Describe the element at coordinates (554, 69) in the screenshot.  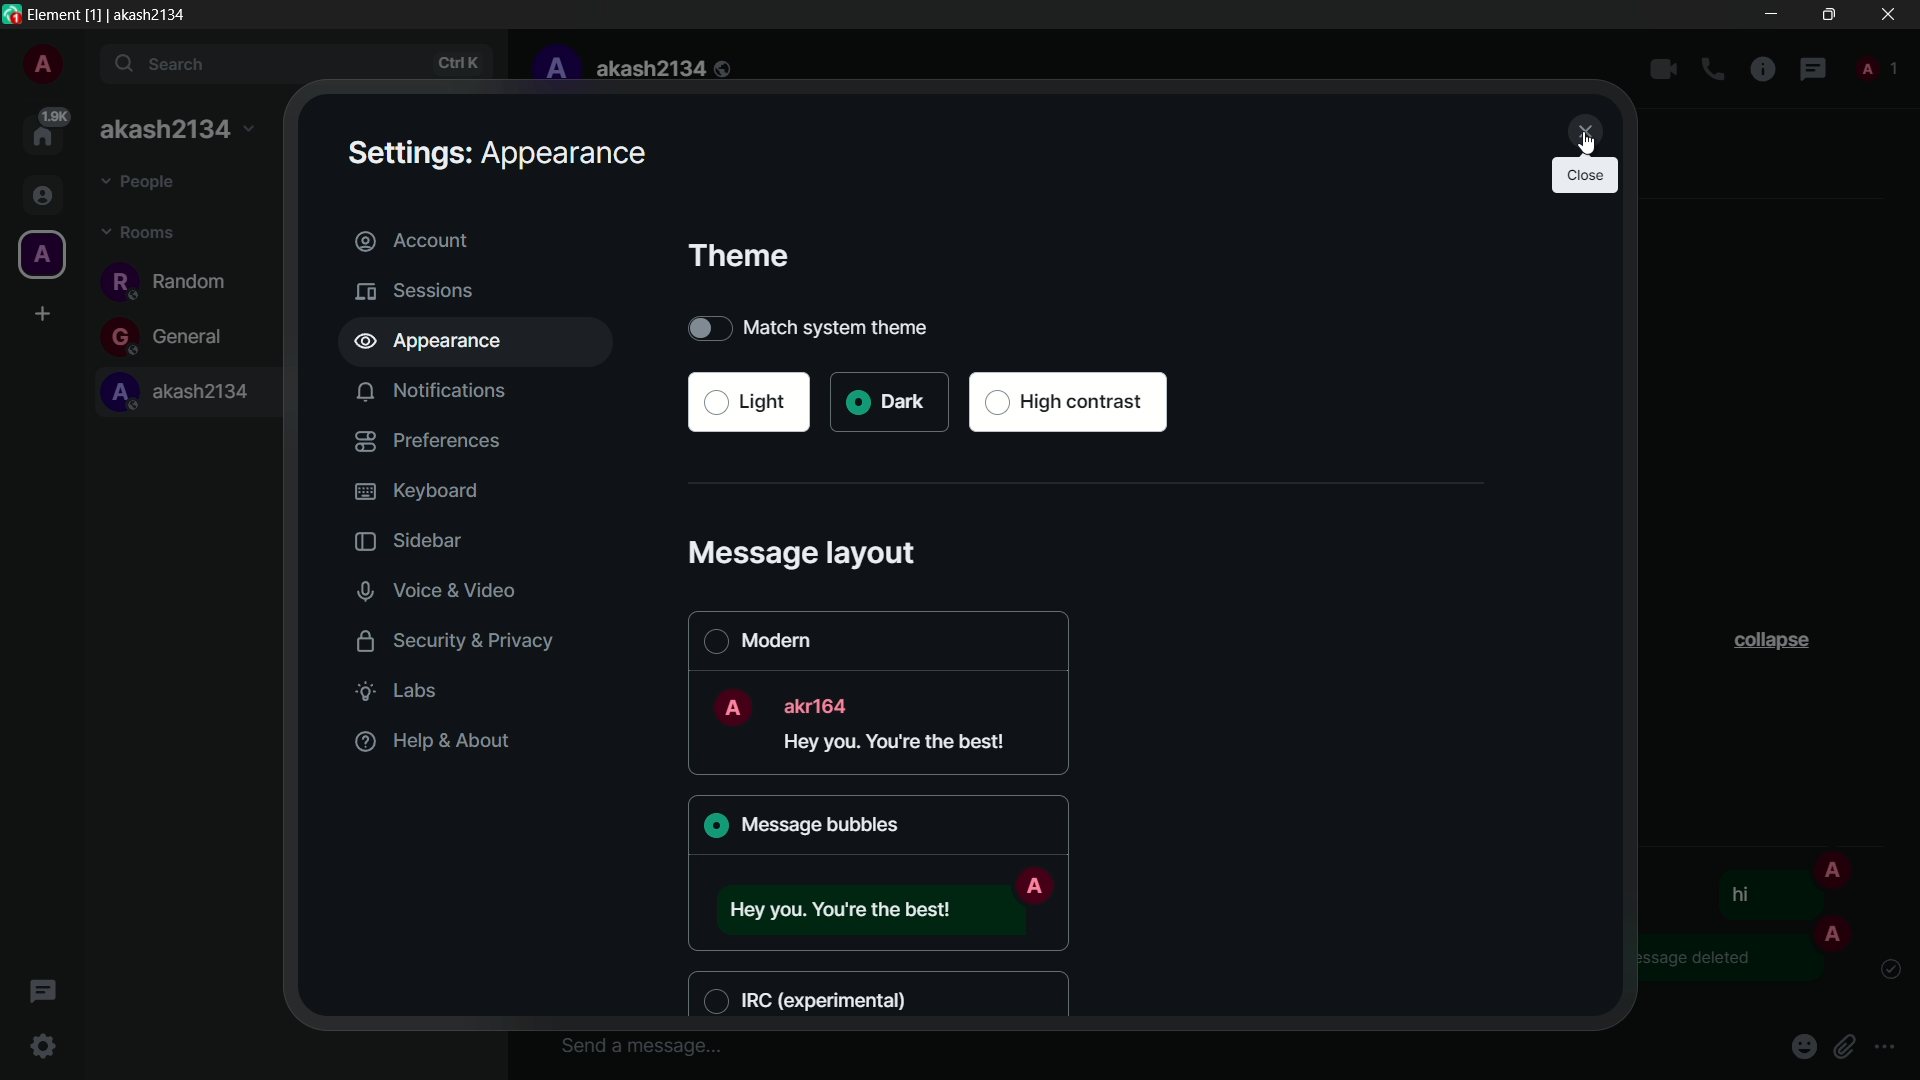
I see `profile` at that location.